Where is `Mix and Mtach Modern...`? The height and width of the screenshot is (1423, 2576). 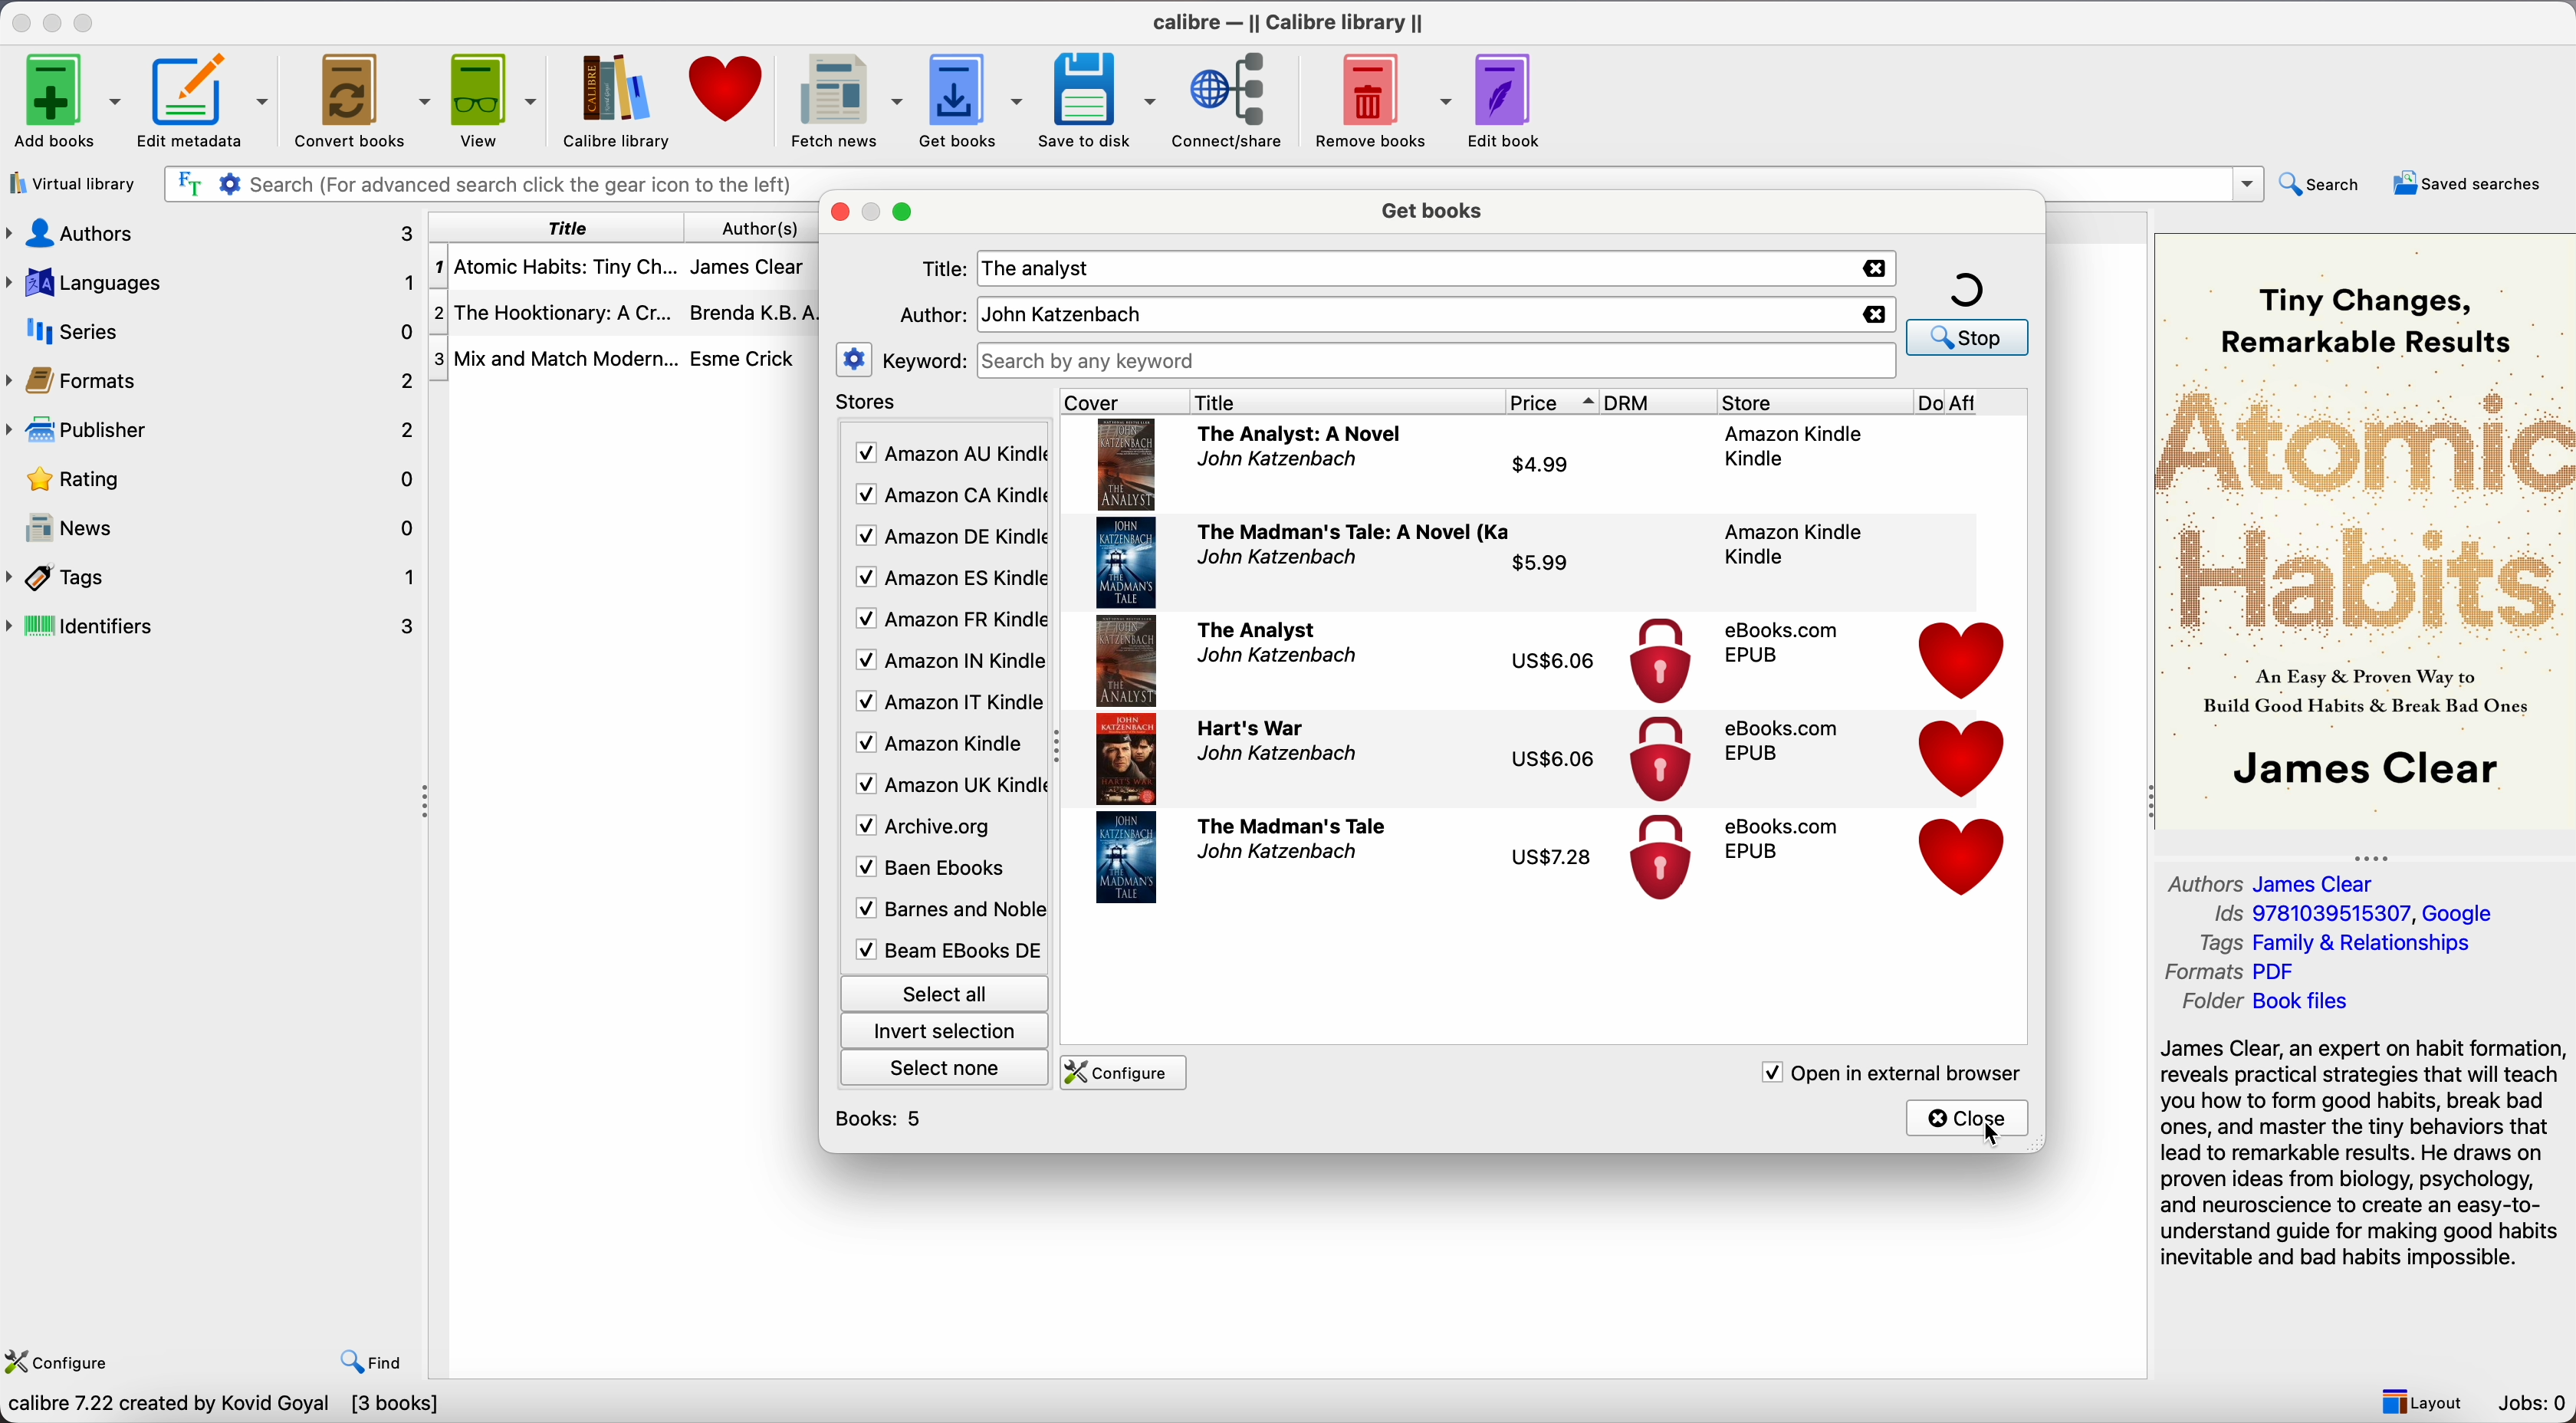 Mix and Mtach Modern... is located at coordinates (552, 358).